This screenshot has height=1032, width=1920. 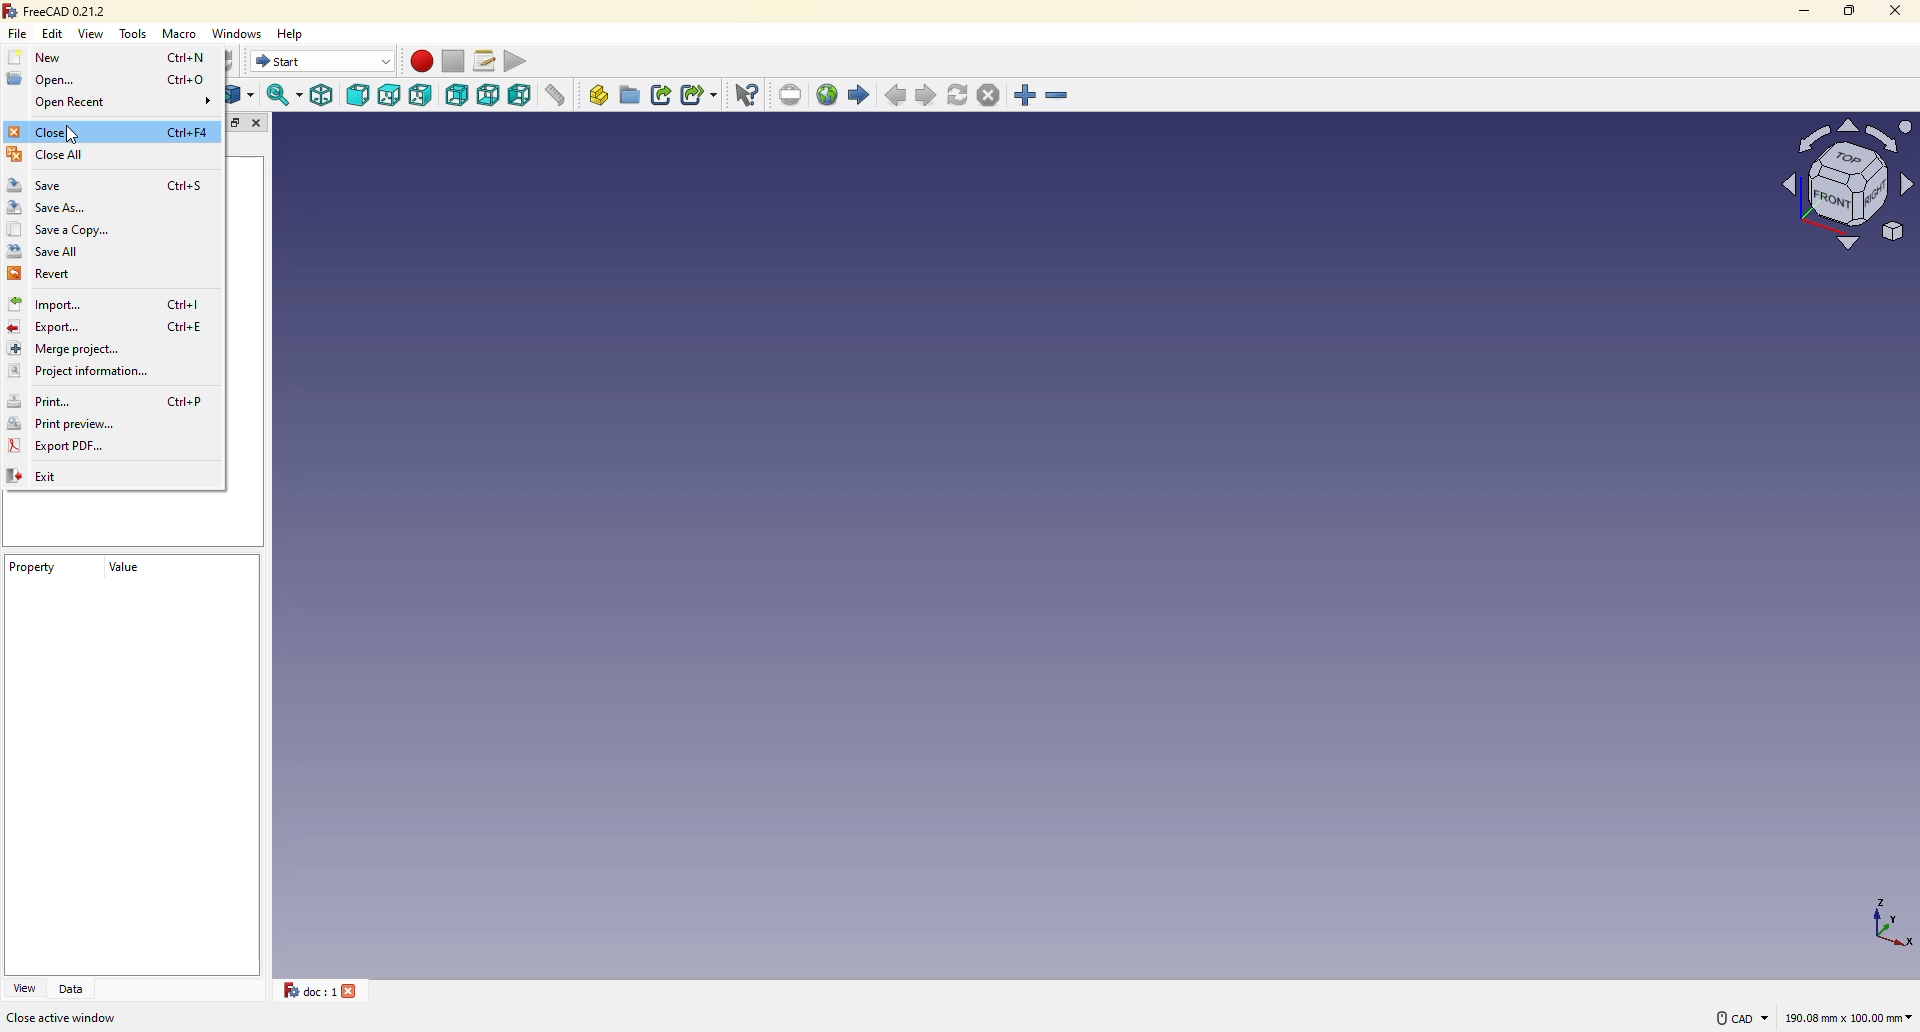 What do you see at coordinates (241, 33) in the screenshot?
I see `windows` at bounding box center [241, 33].